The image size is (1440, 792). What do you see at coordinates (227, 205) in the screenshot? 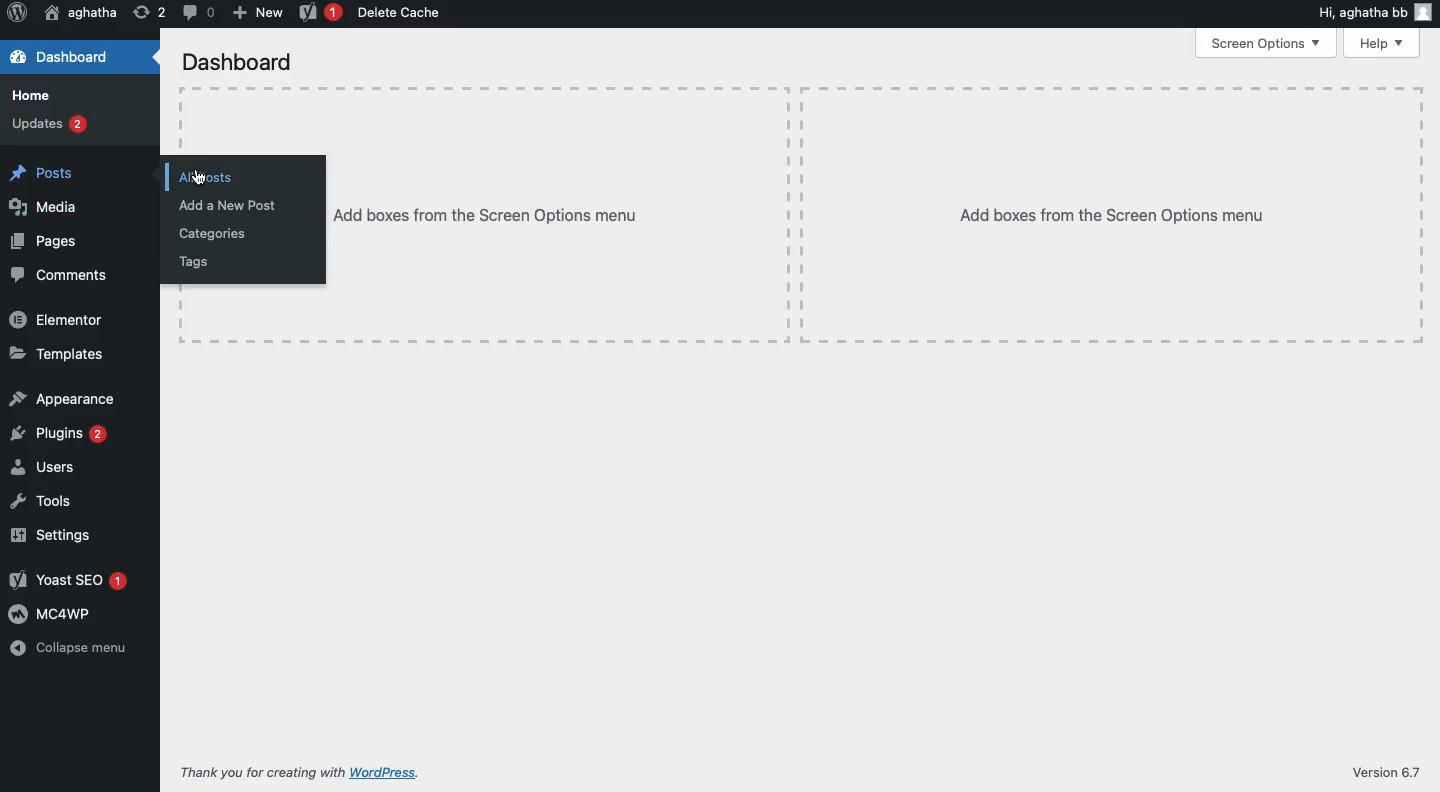
I see `Add a New Post` at bounding box center [227, 205].